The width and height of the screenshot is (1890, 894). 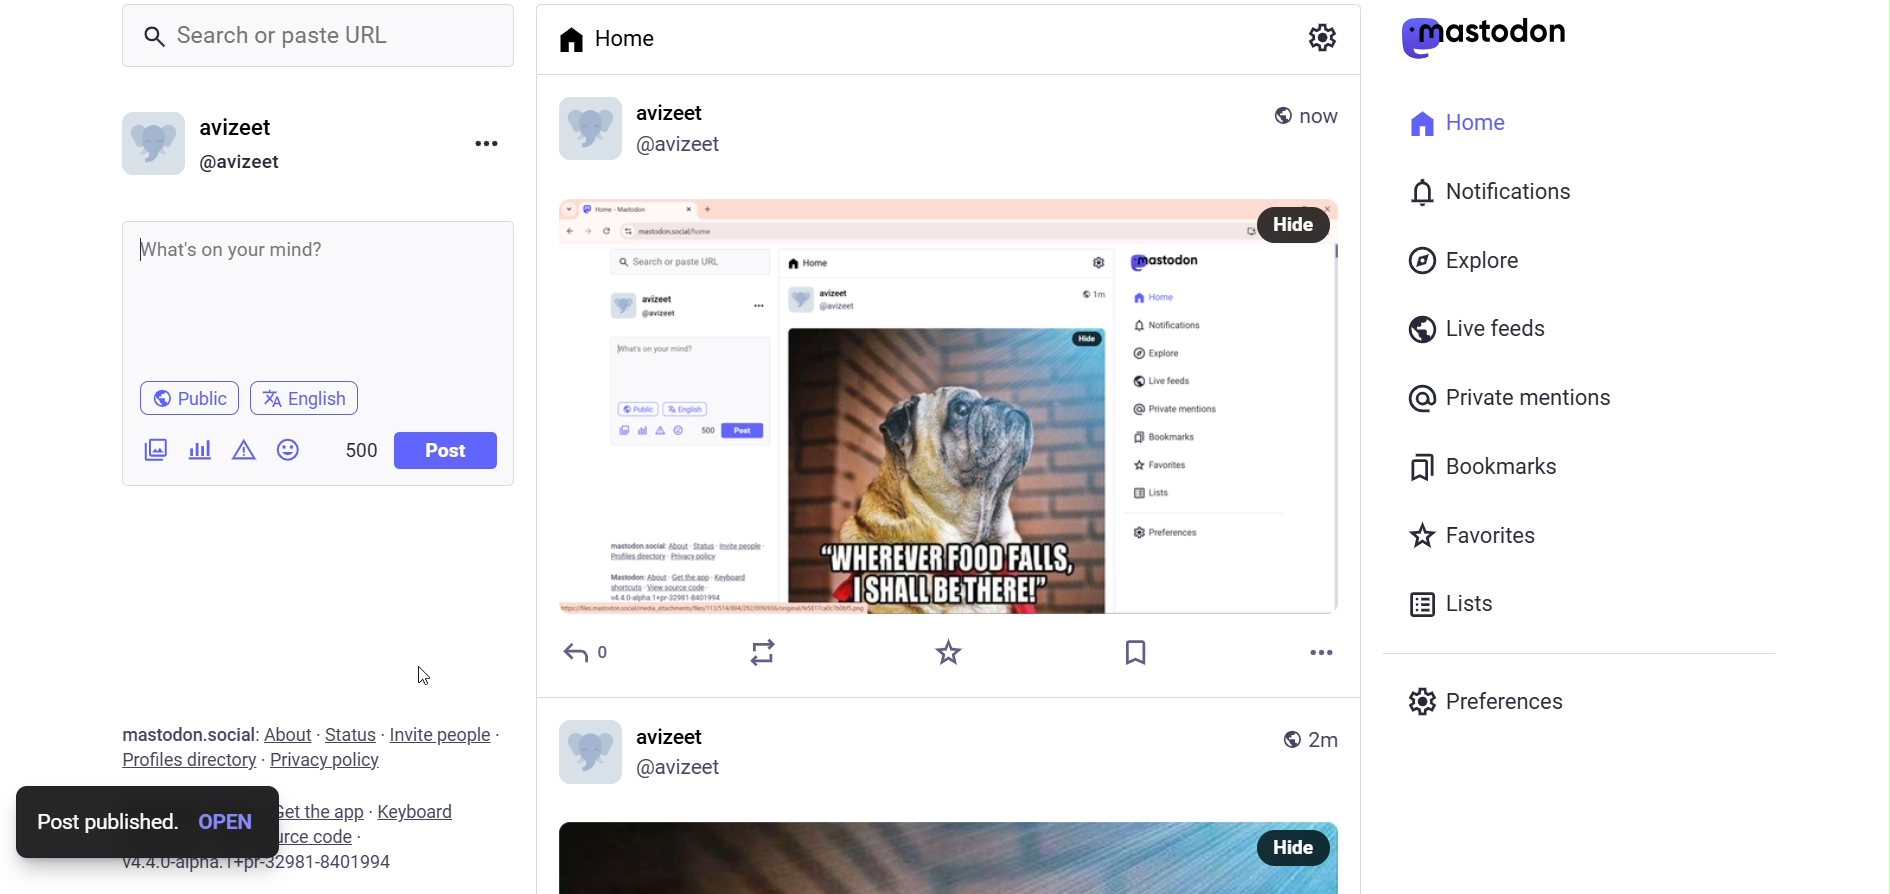 I want to click on @avizeet, so click(x=694, y=769).